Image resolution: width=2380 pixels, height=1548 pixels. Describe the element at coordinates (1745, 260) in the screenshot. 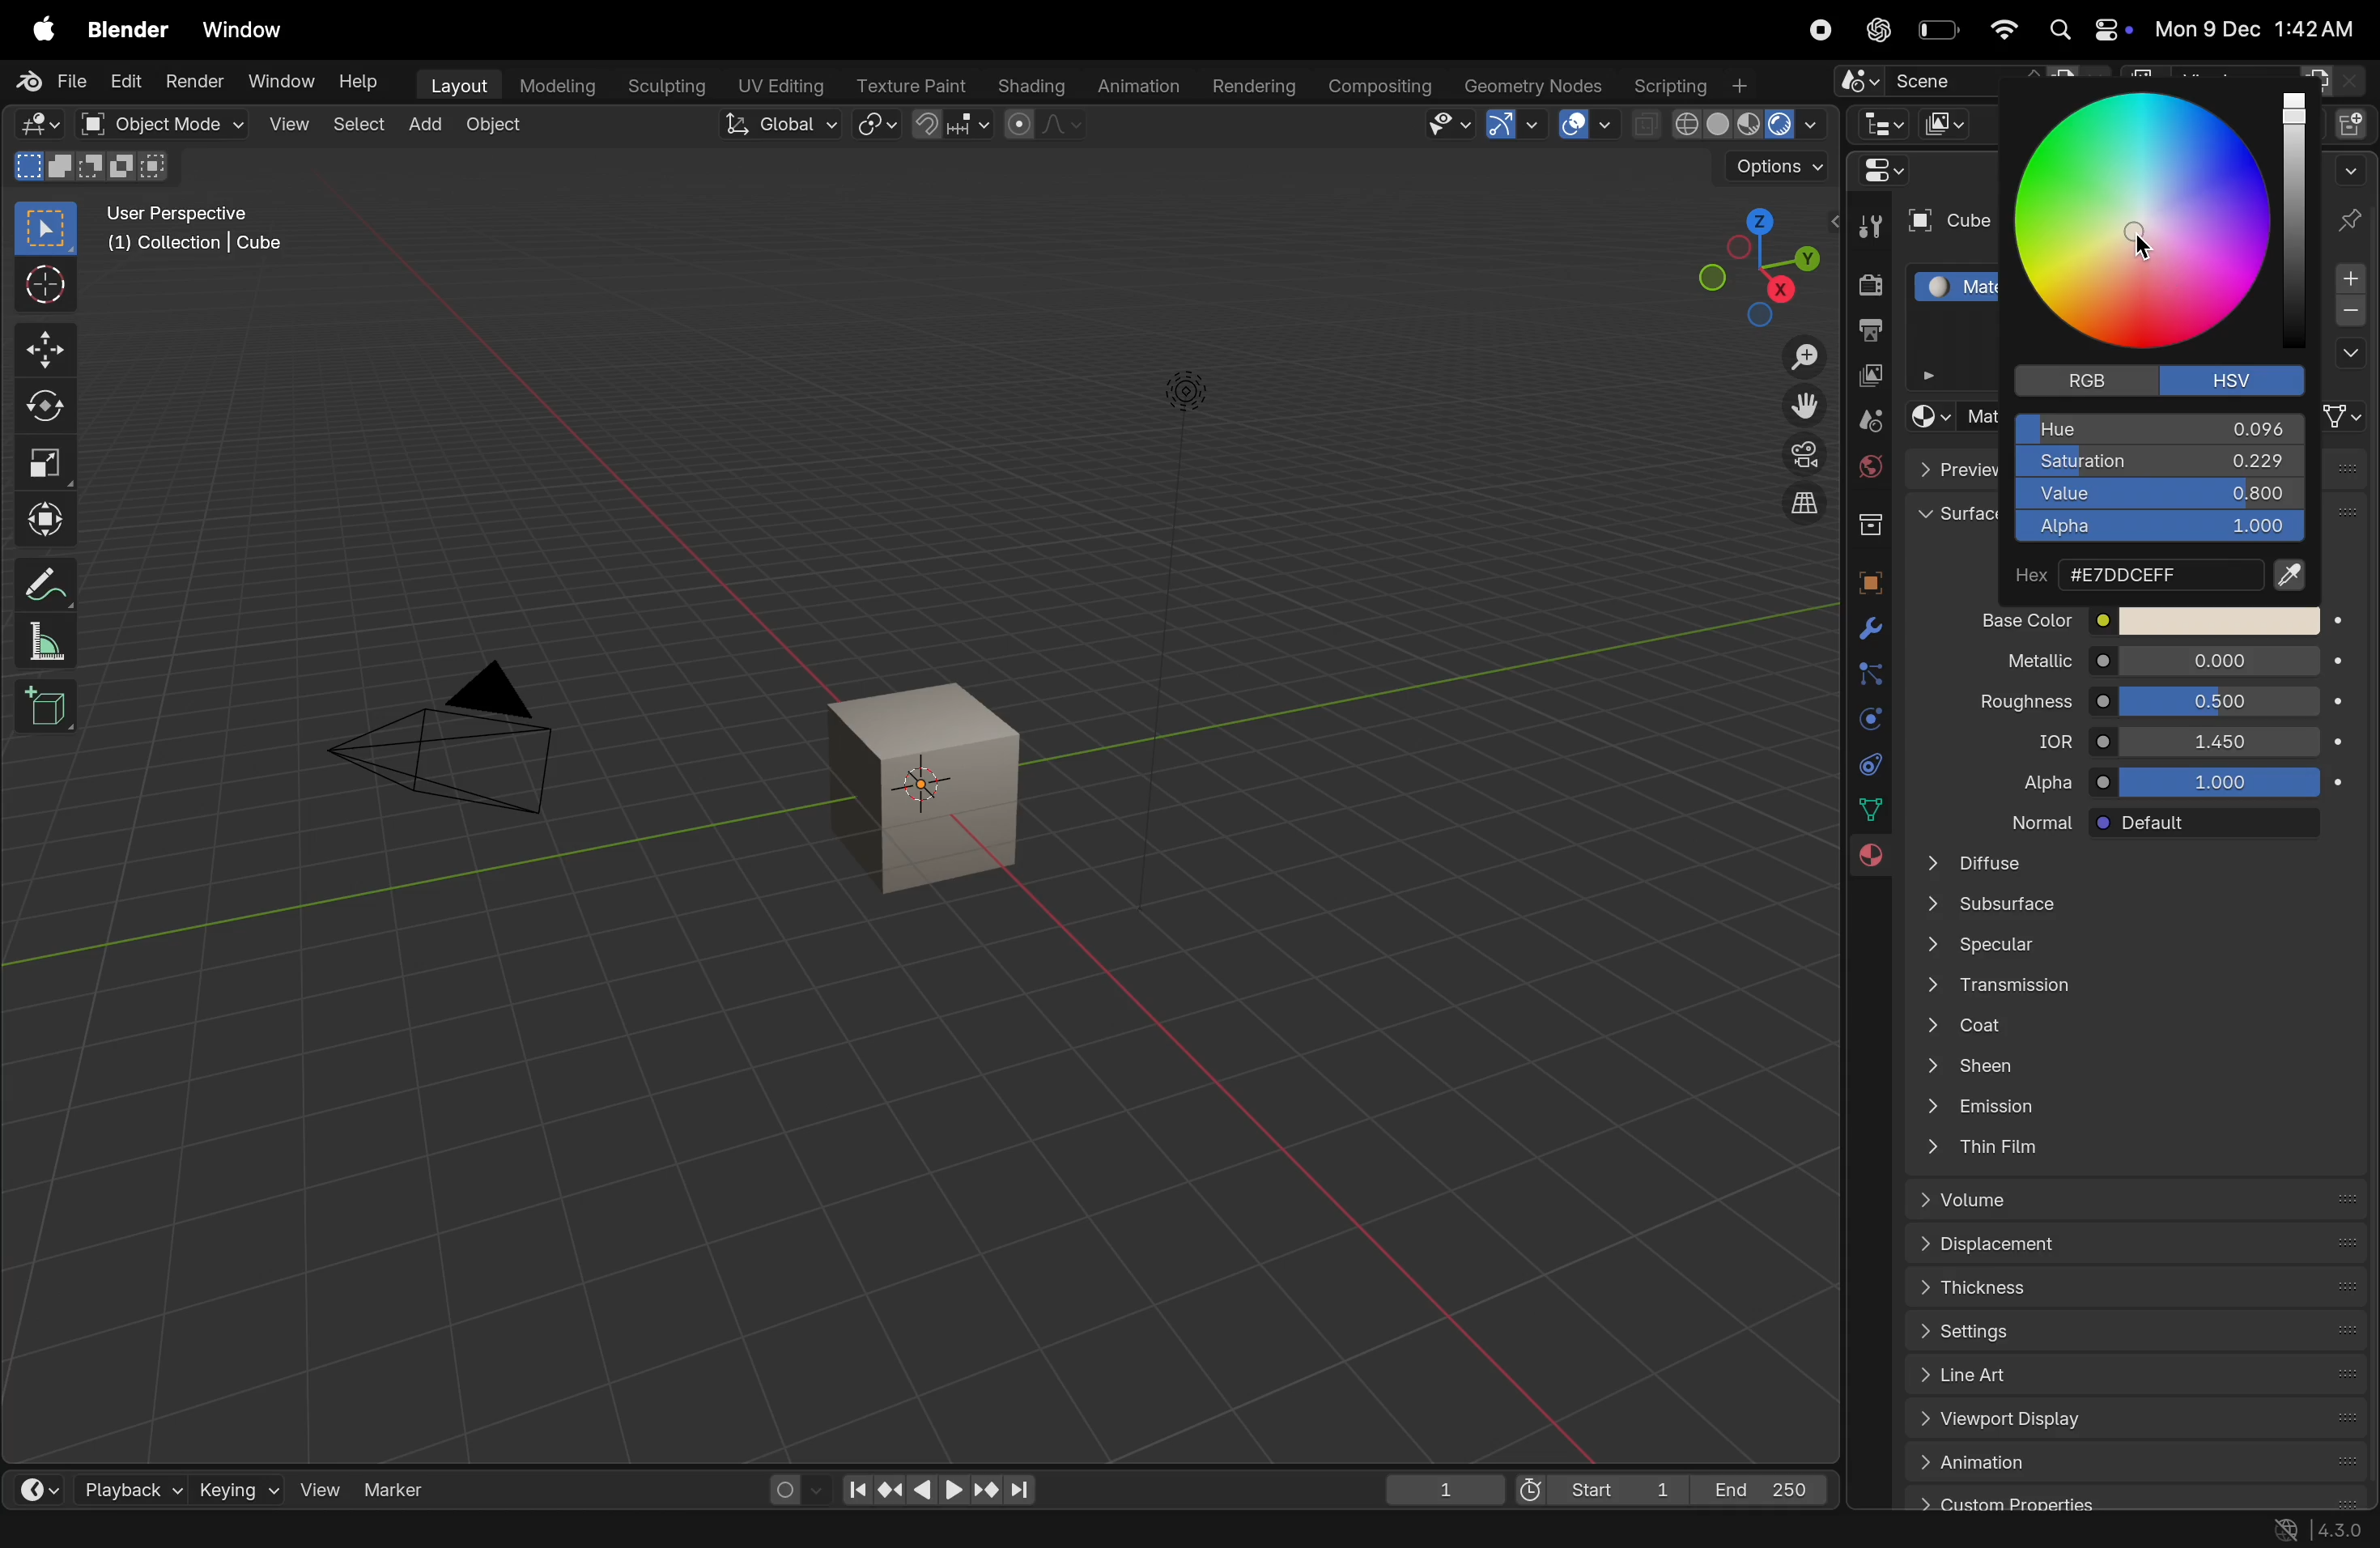

I see `view point` at that location.